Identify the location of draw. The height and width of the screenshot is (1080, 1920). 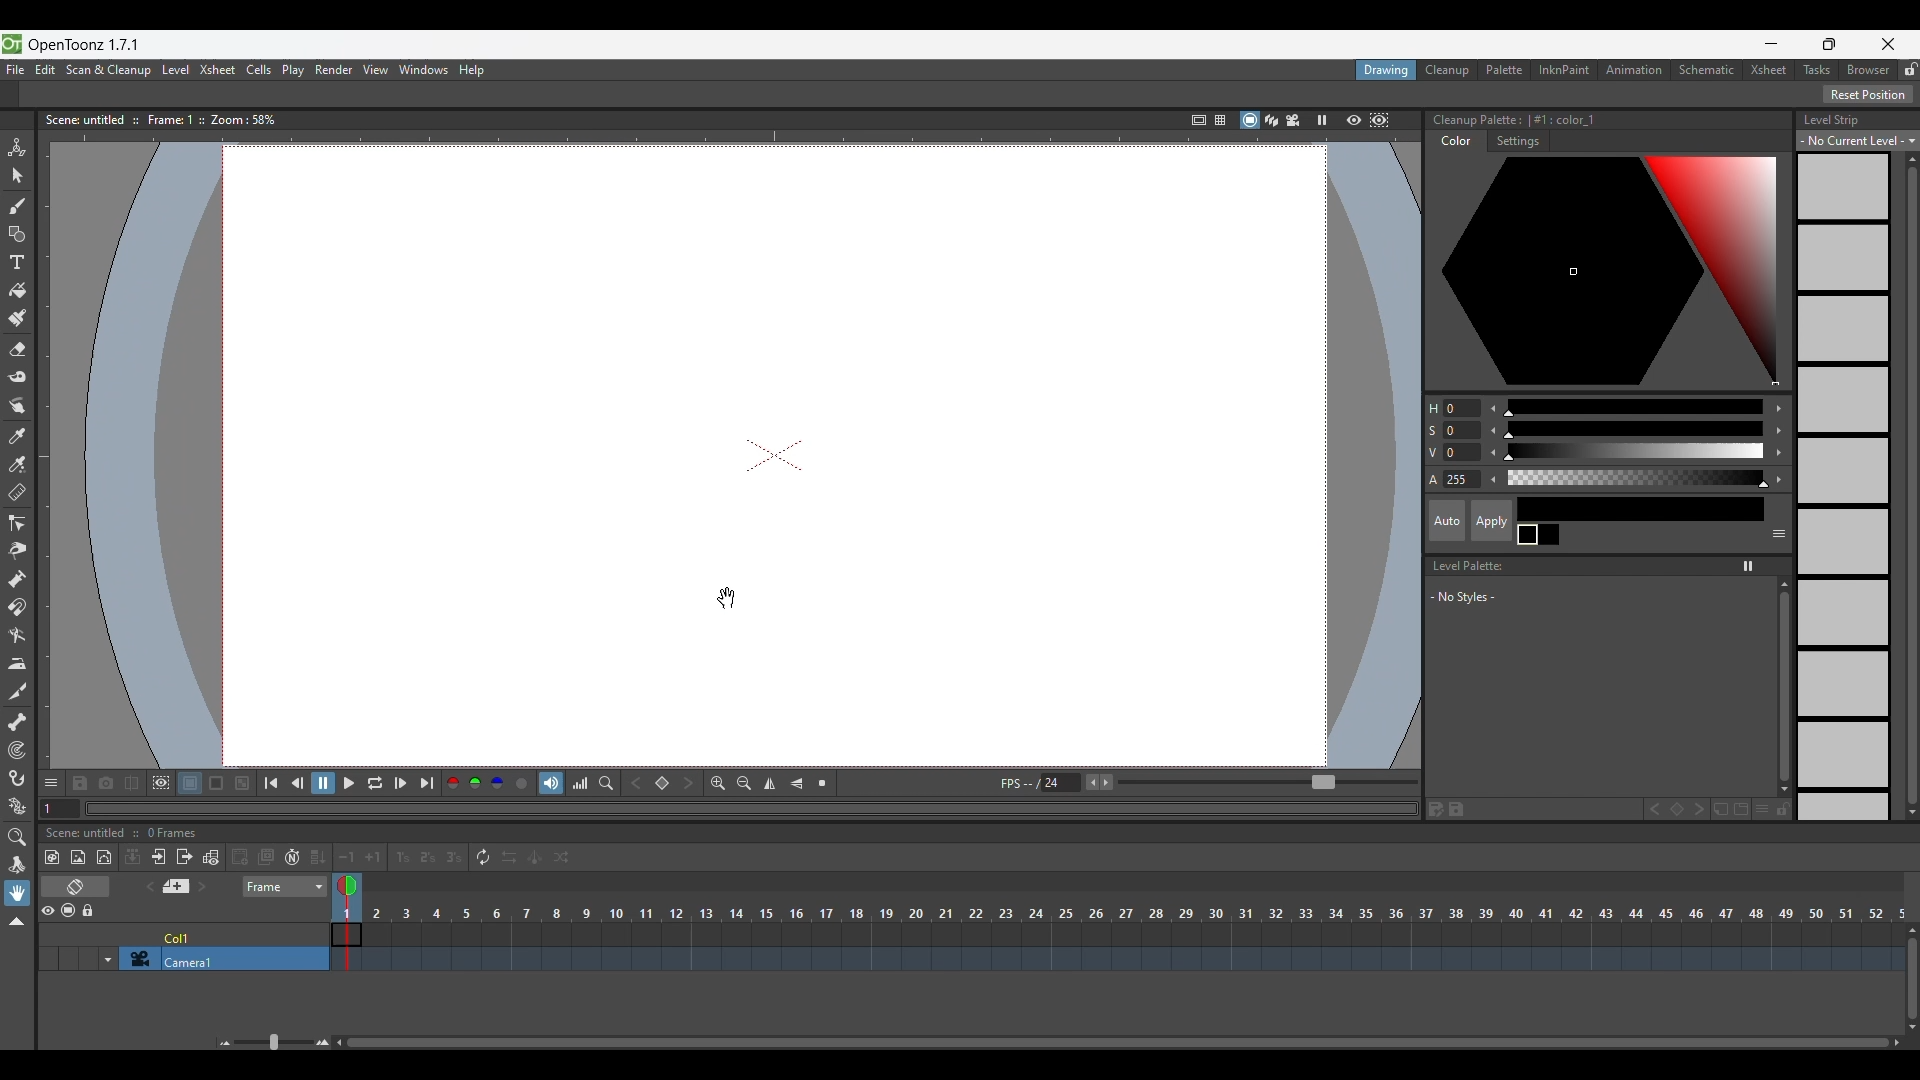
(734, 458).